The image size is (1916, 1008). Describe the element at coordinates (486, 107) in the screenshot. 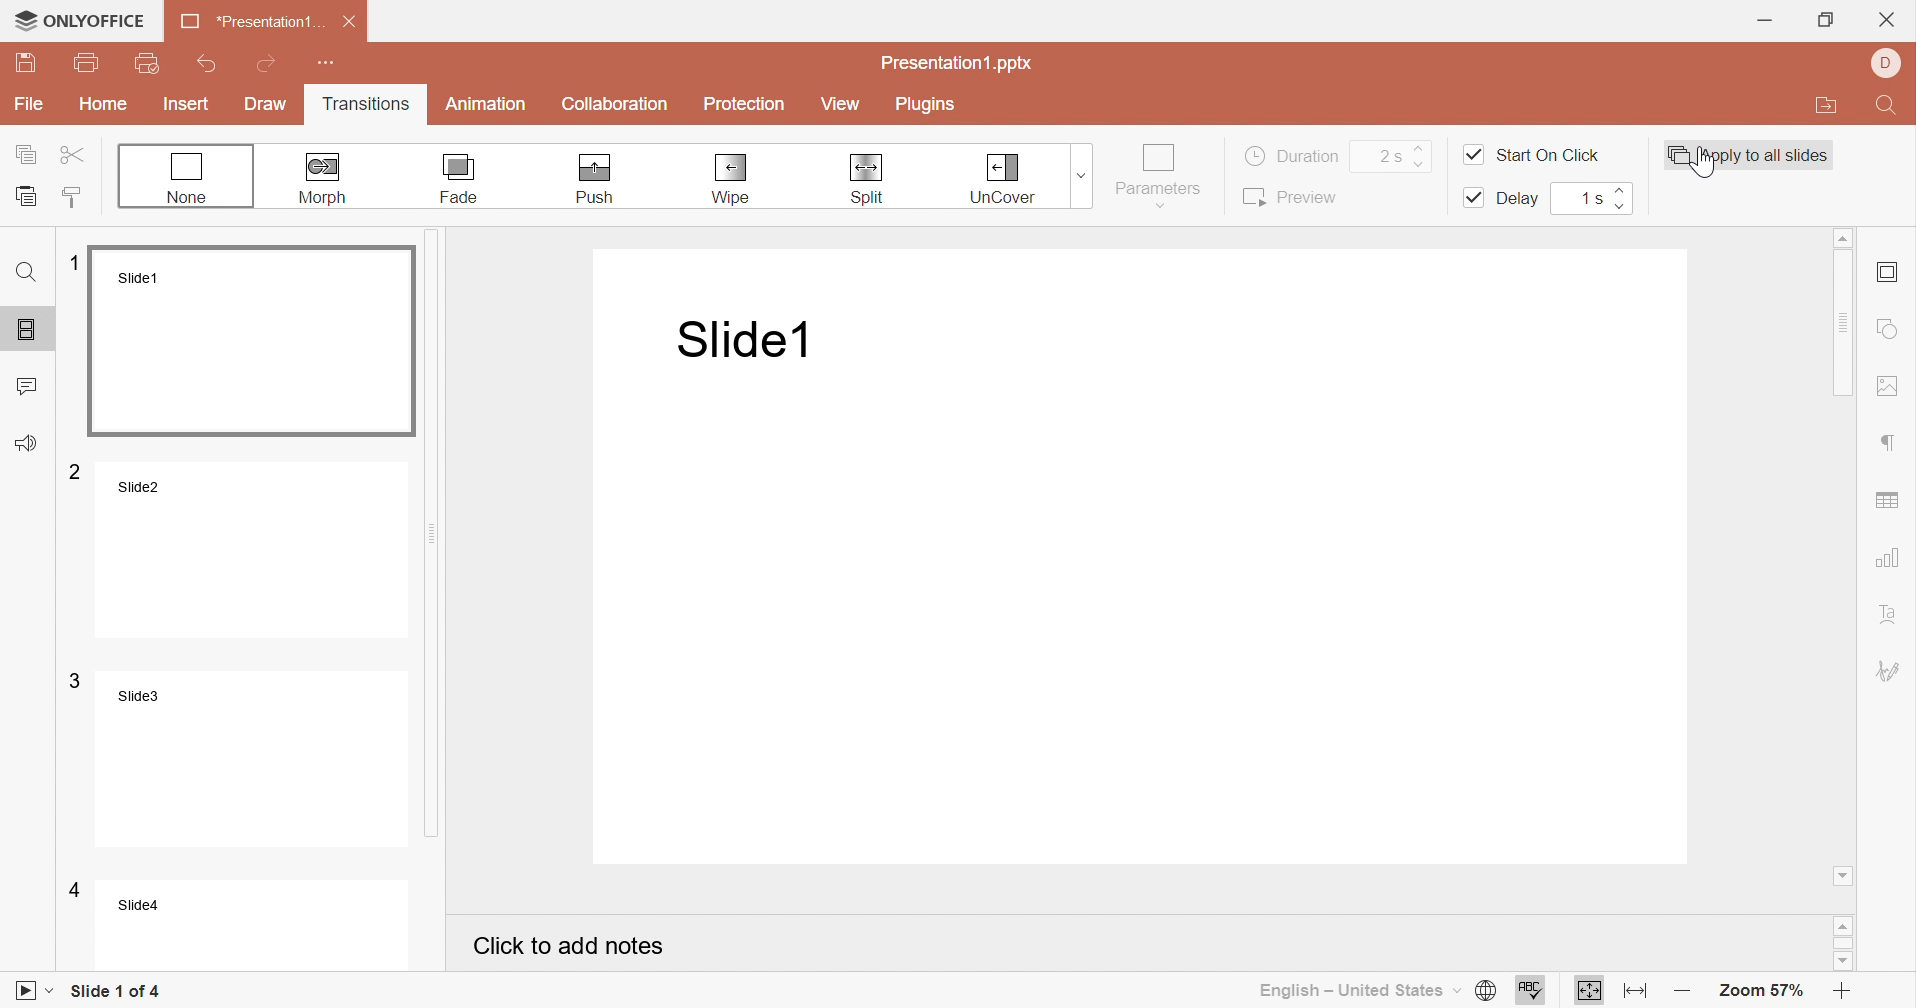

I see `Animation` at that location.